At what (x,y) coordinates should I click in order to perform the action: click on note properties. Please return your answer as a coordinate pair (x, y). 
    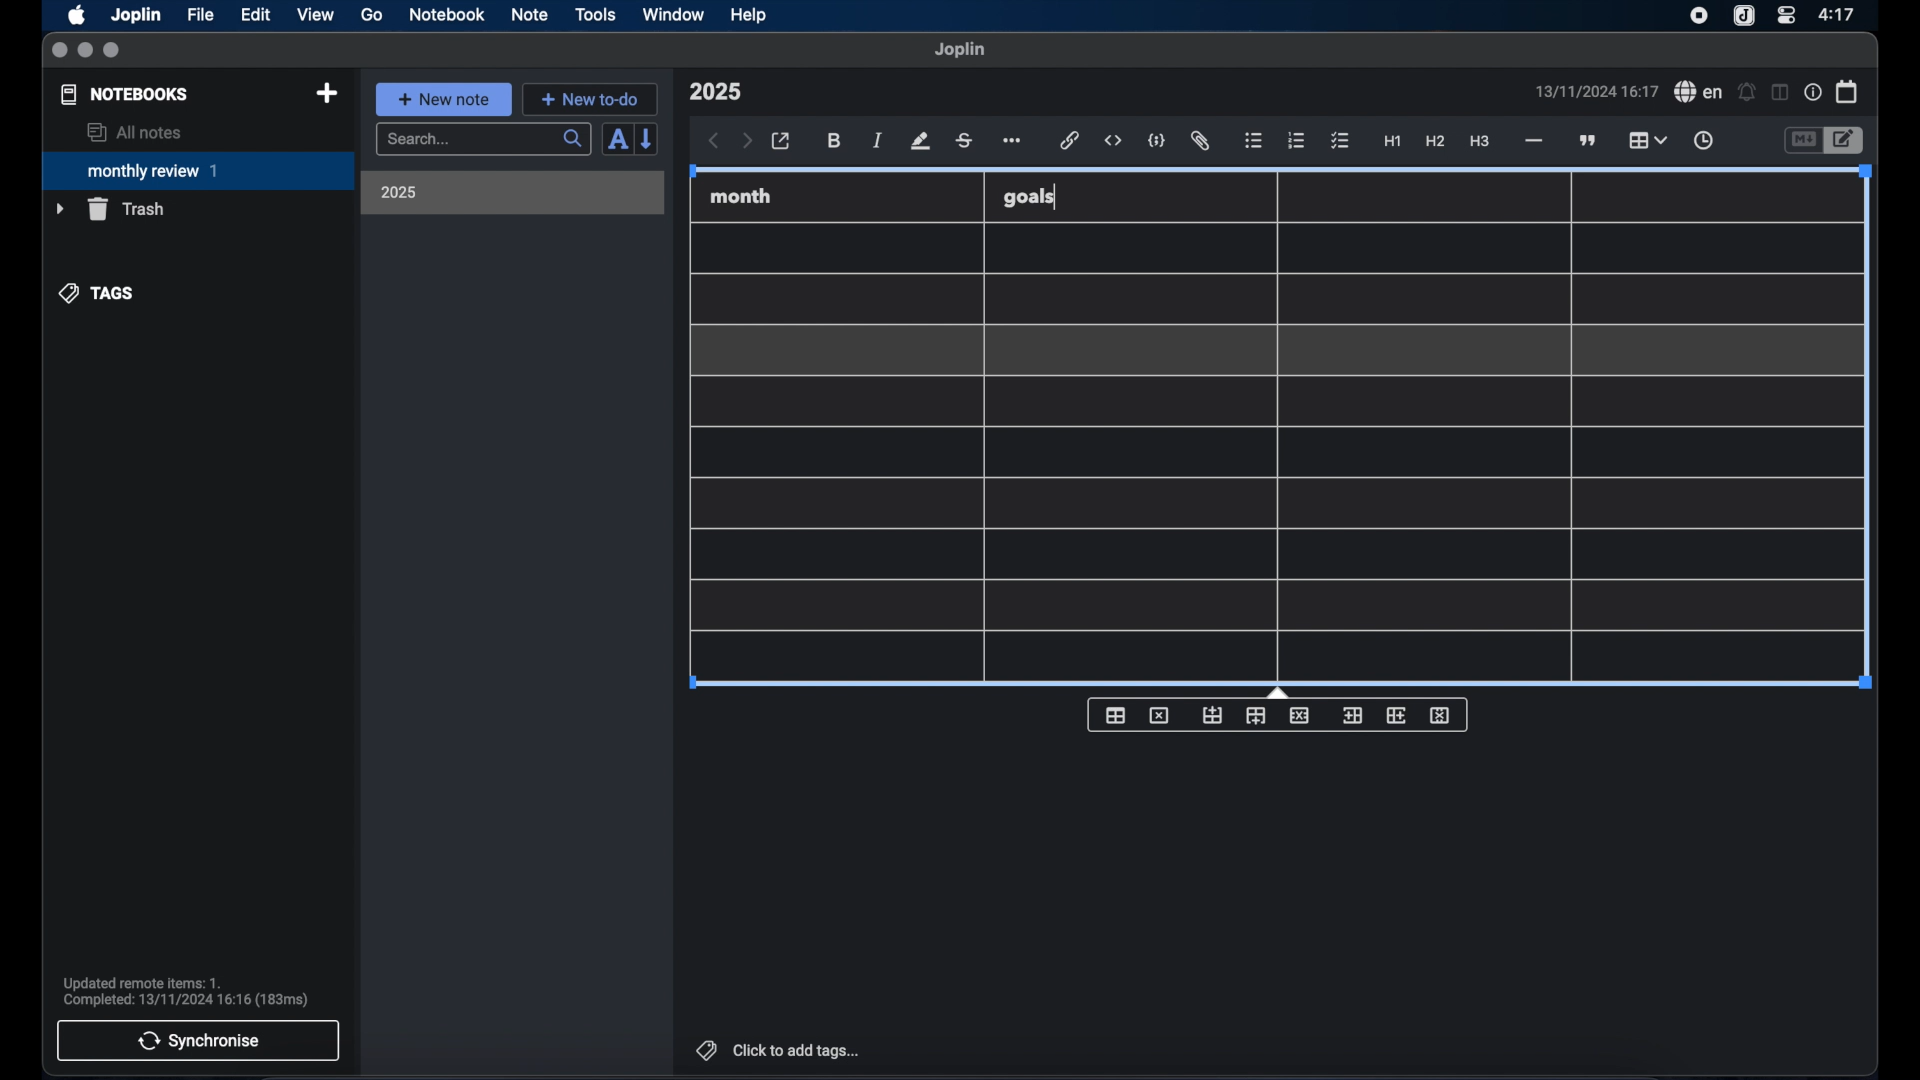
    Looking at the image, I should click on (1813, 93).